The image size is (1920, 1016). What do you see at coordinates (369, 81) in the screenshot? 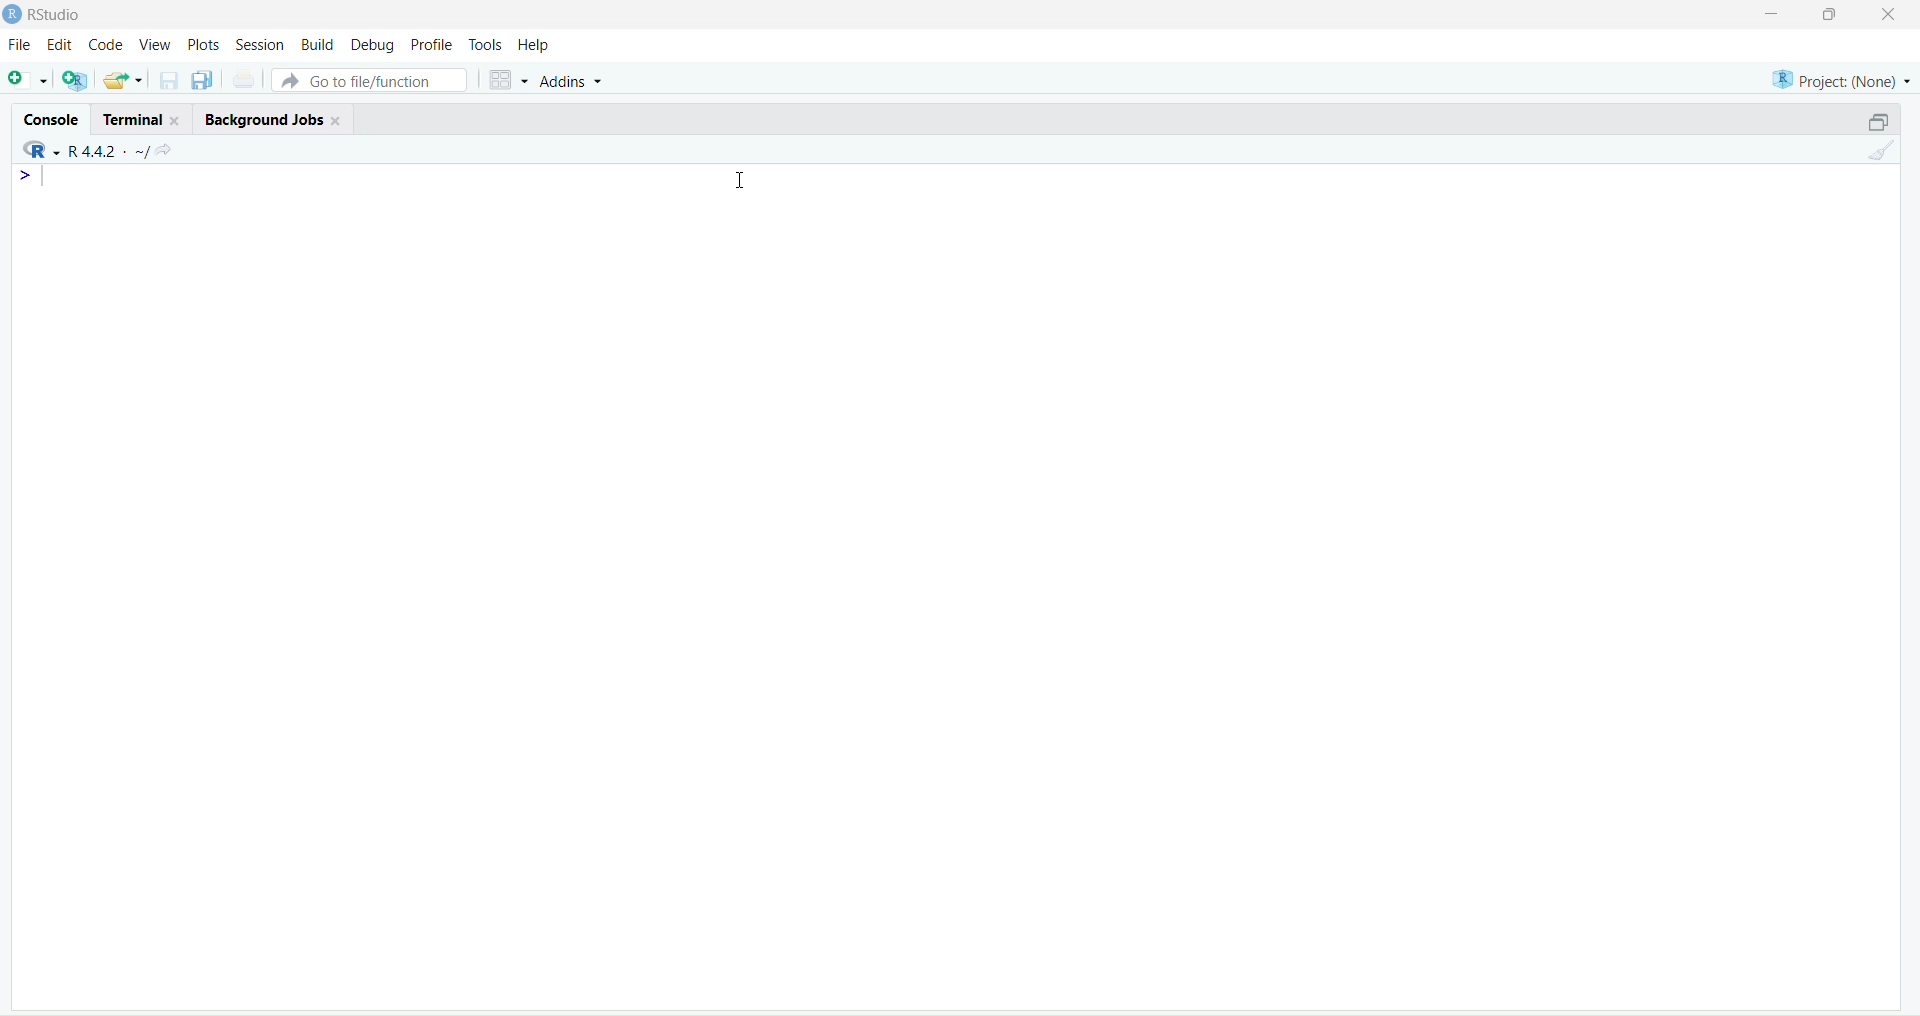
I see `go to file/function` at bounding box center [369, 81].